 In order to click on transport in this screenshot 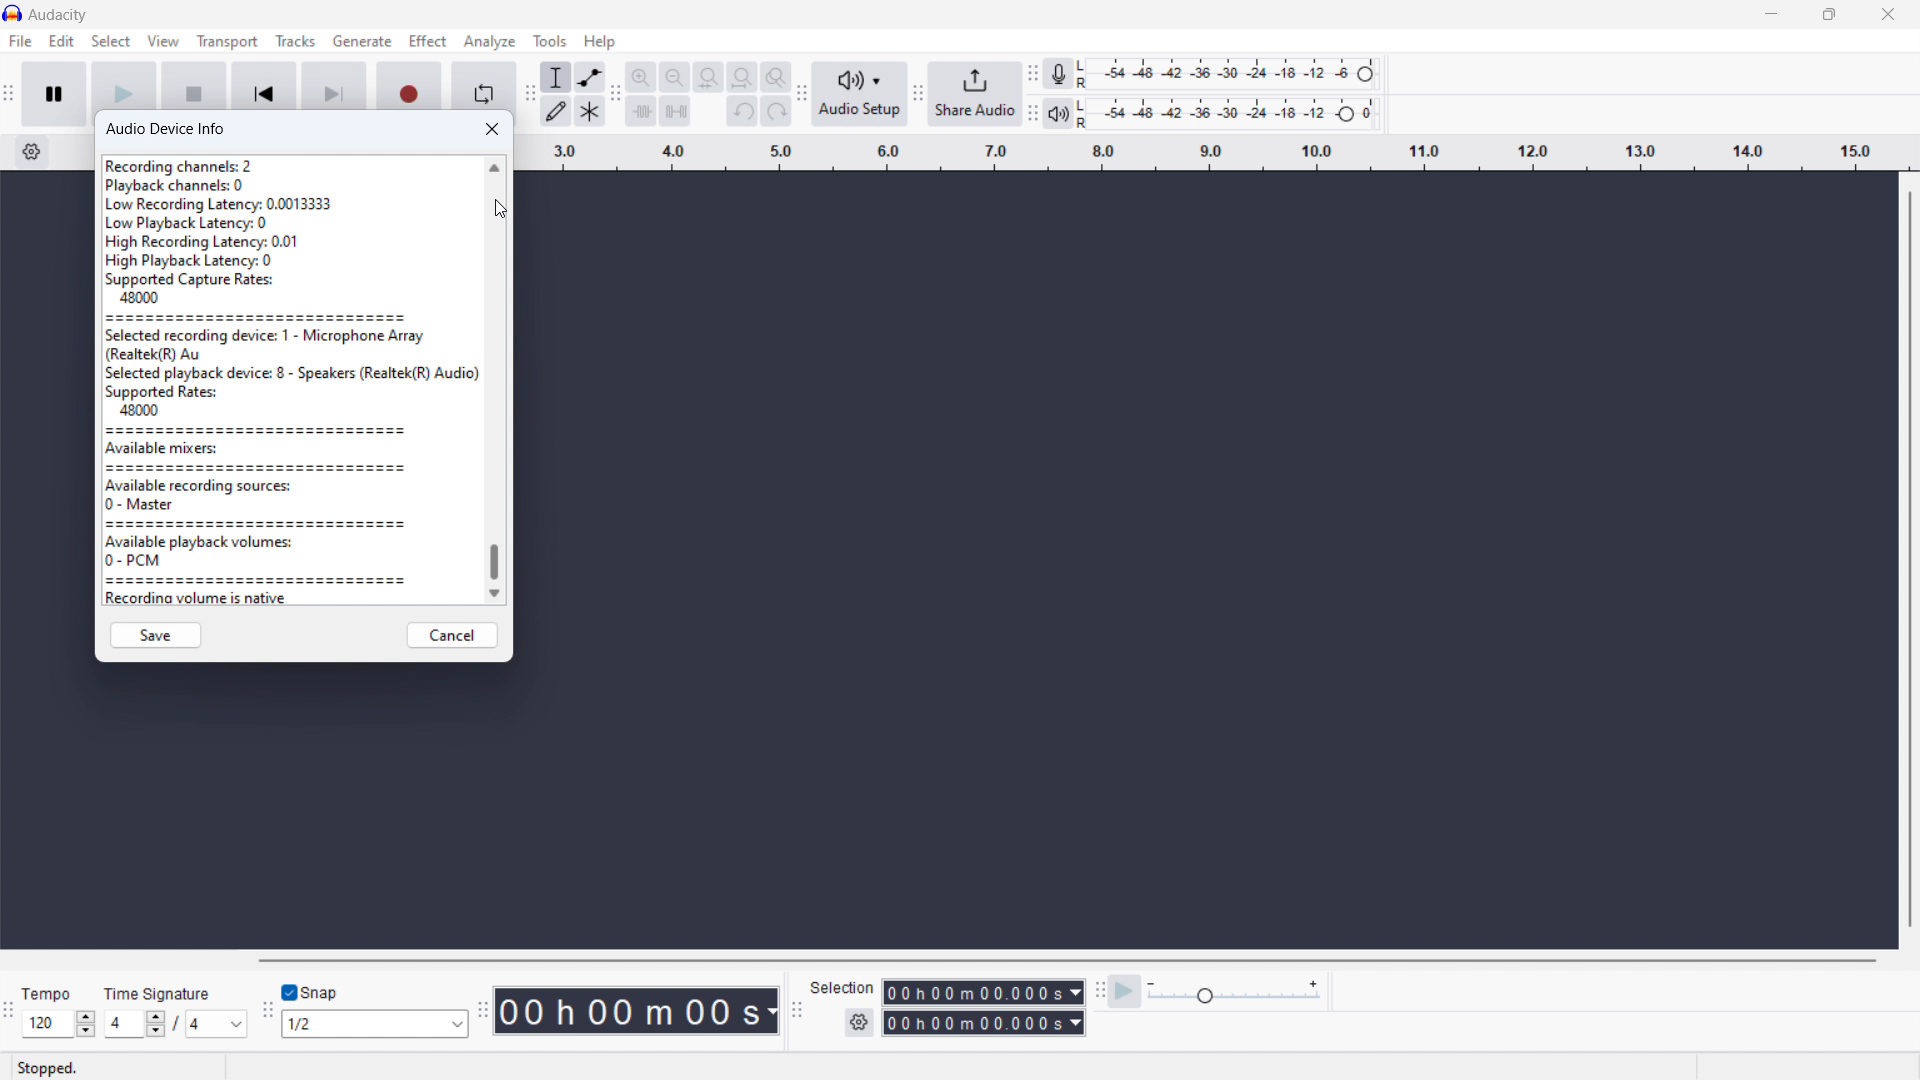, I will do `click(227, 41)`.